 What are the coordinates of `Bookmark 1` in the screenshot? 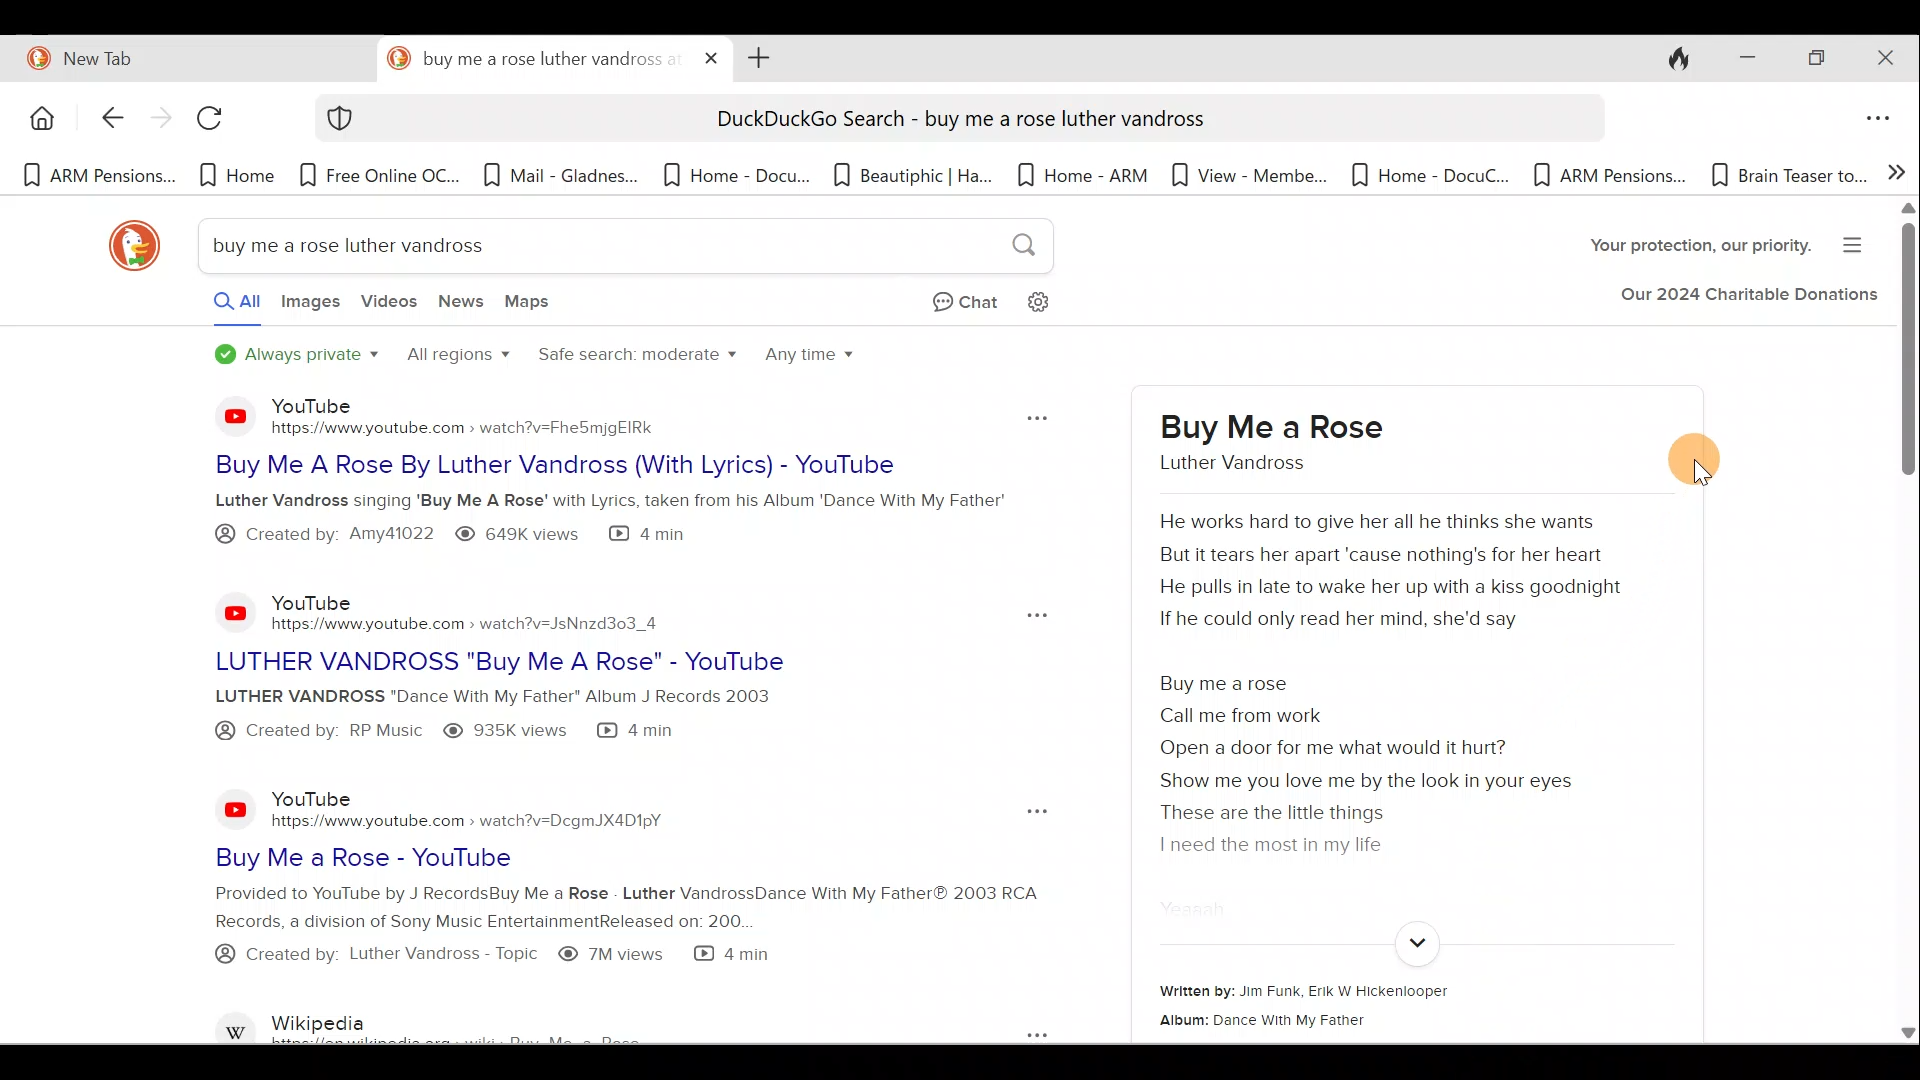 It's located at (97, 177).